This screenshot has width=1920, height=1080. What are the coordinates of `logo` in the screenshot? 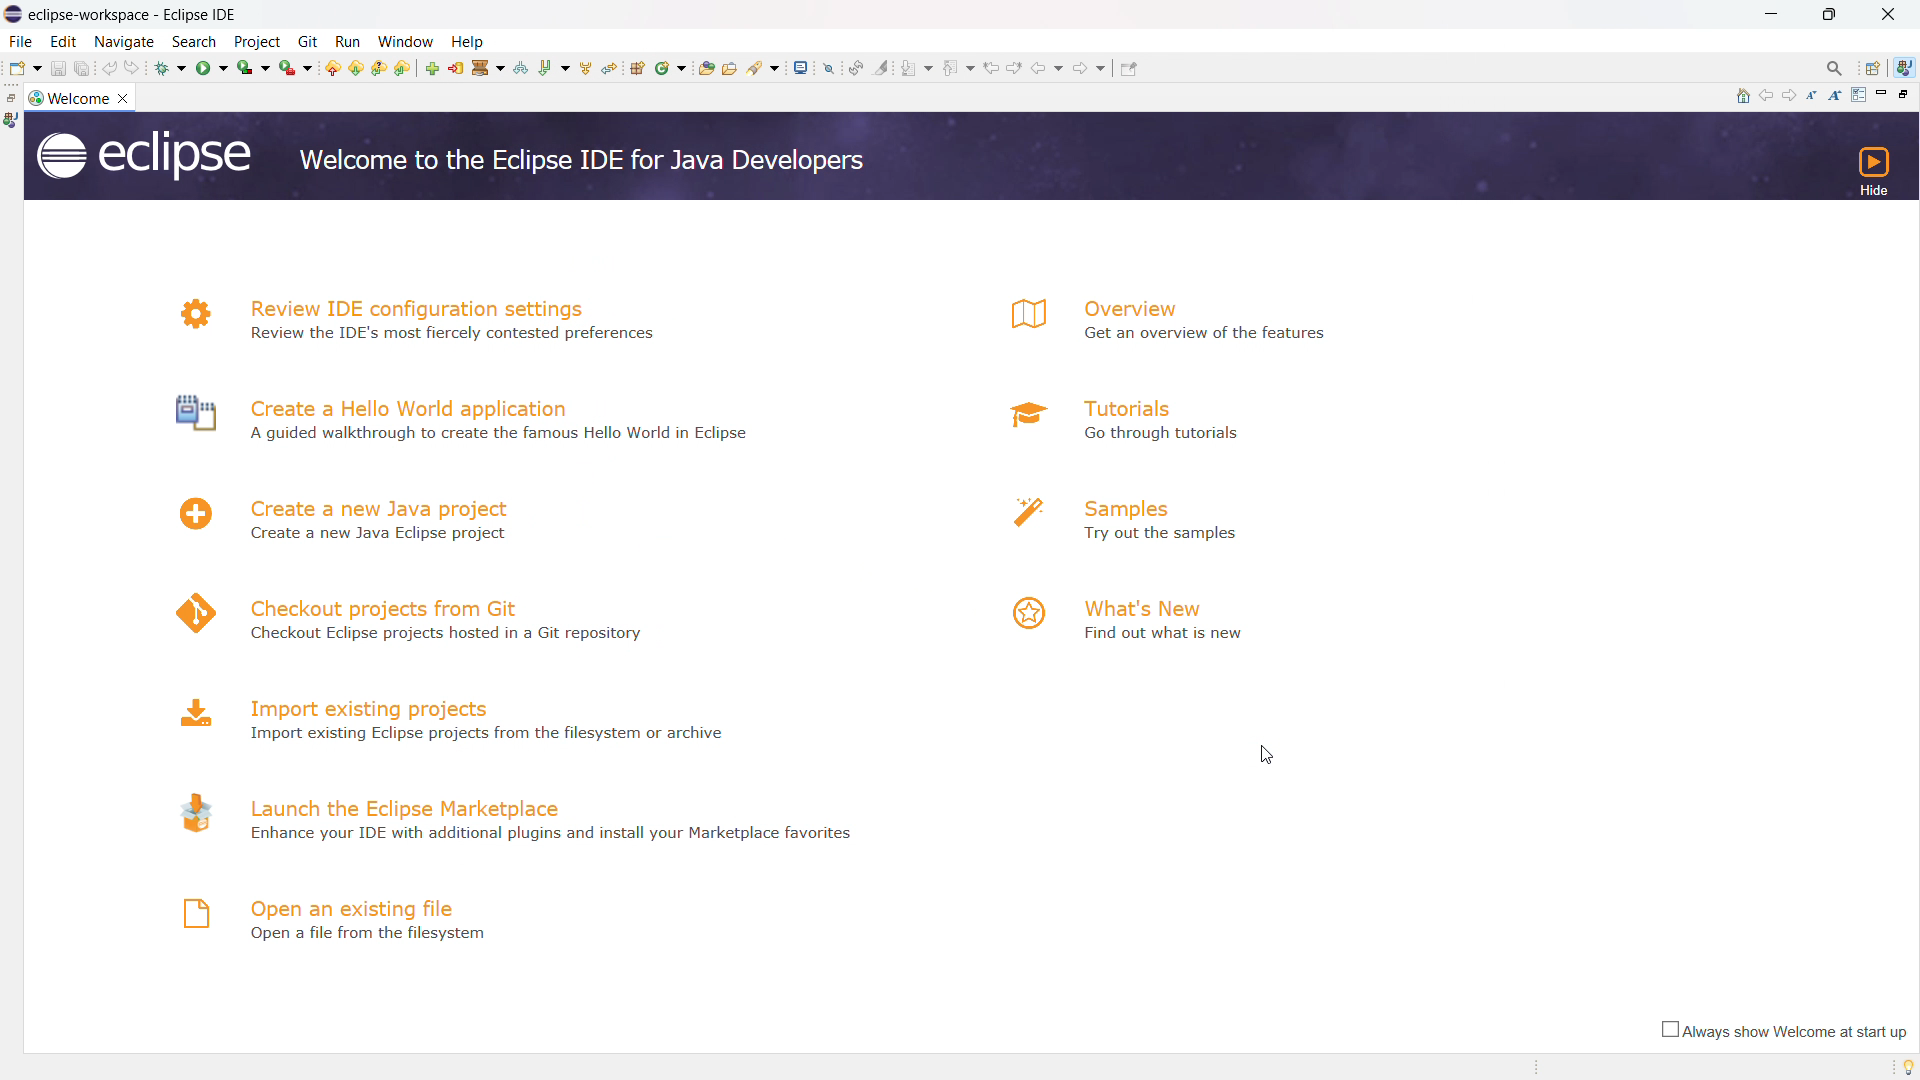 It's located at (190, 811).